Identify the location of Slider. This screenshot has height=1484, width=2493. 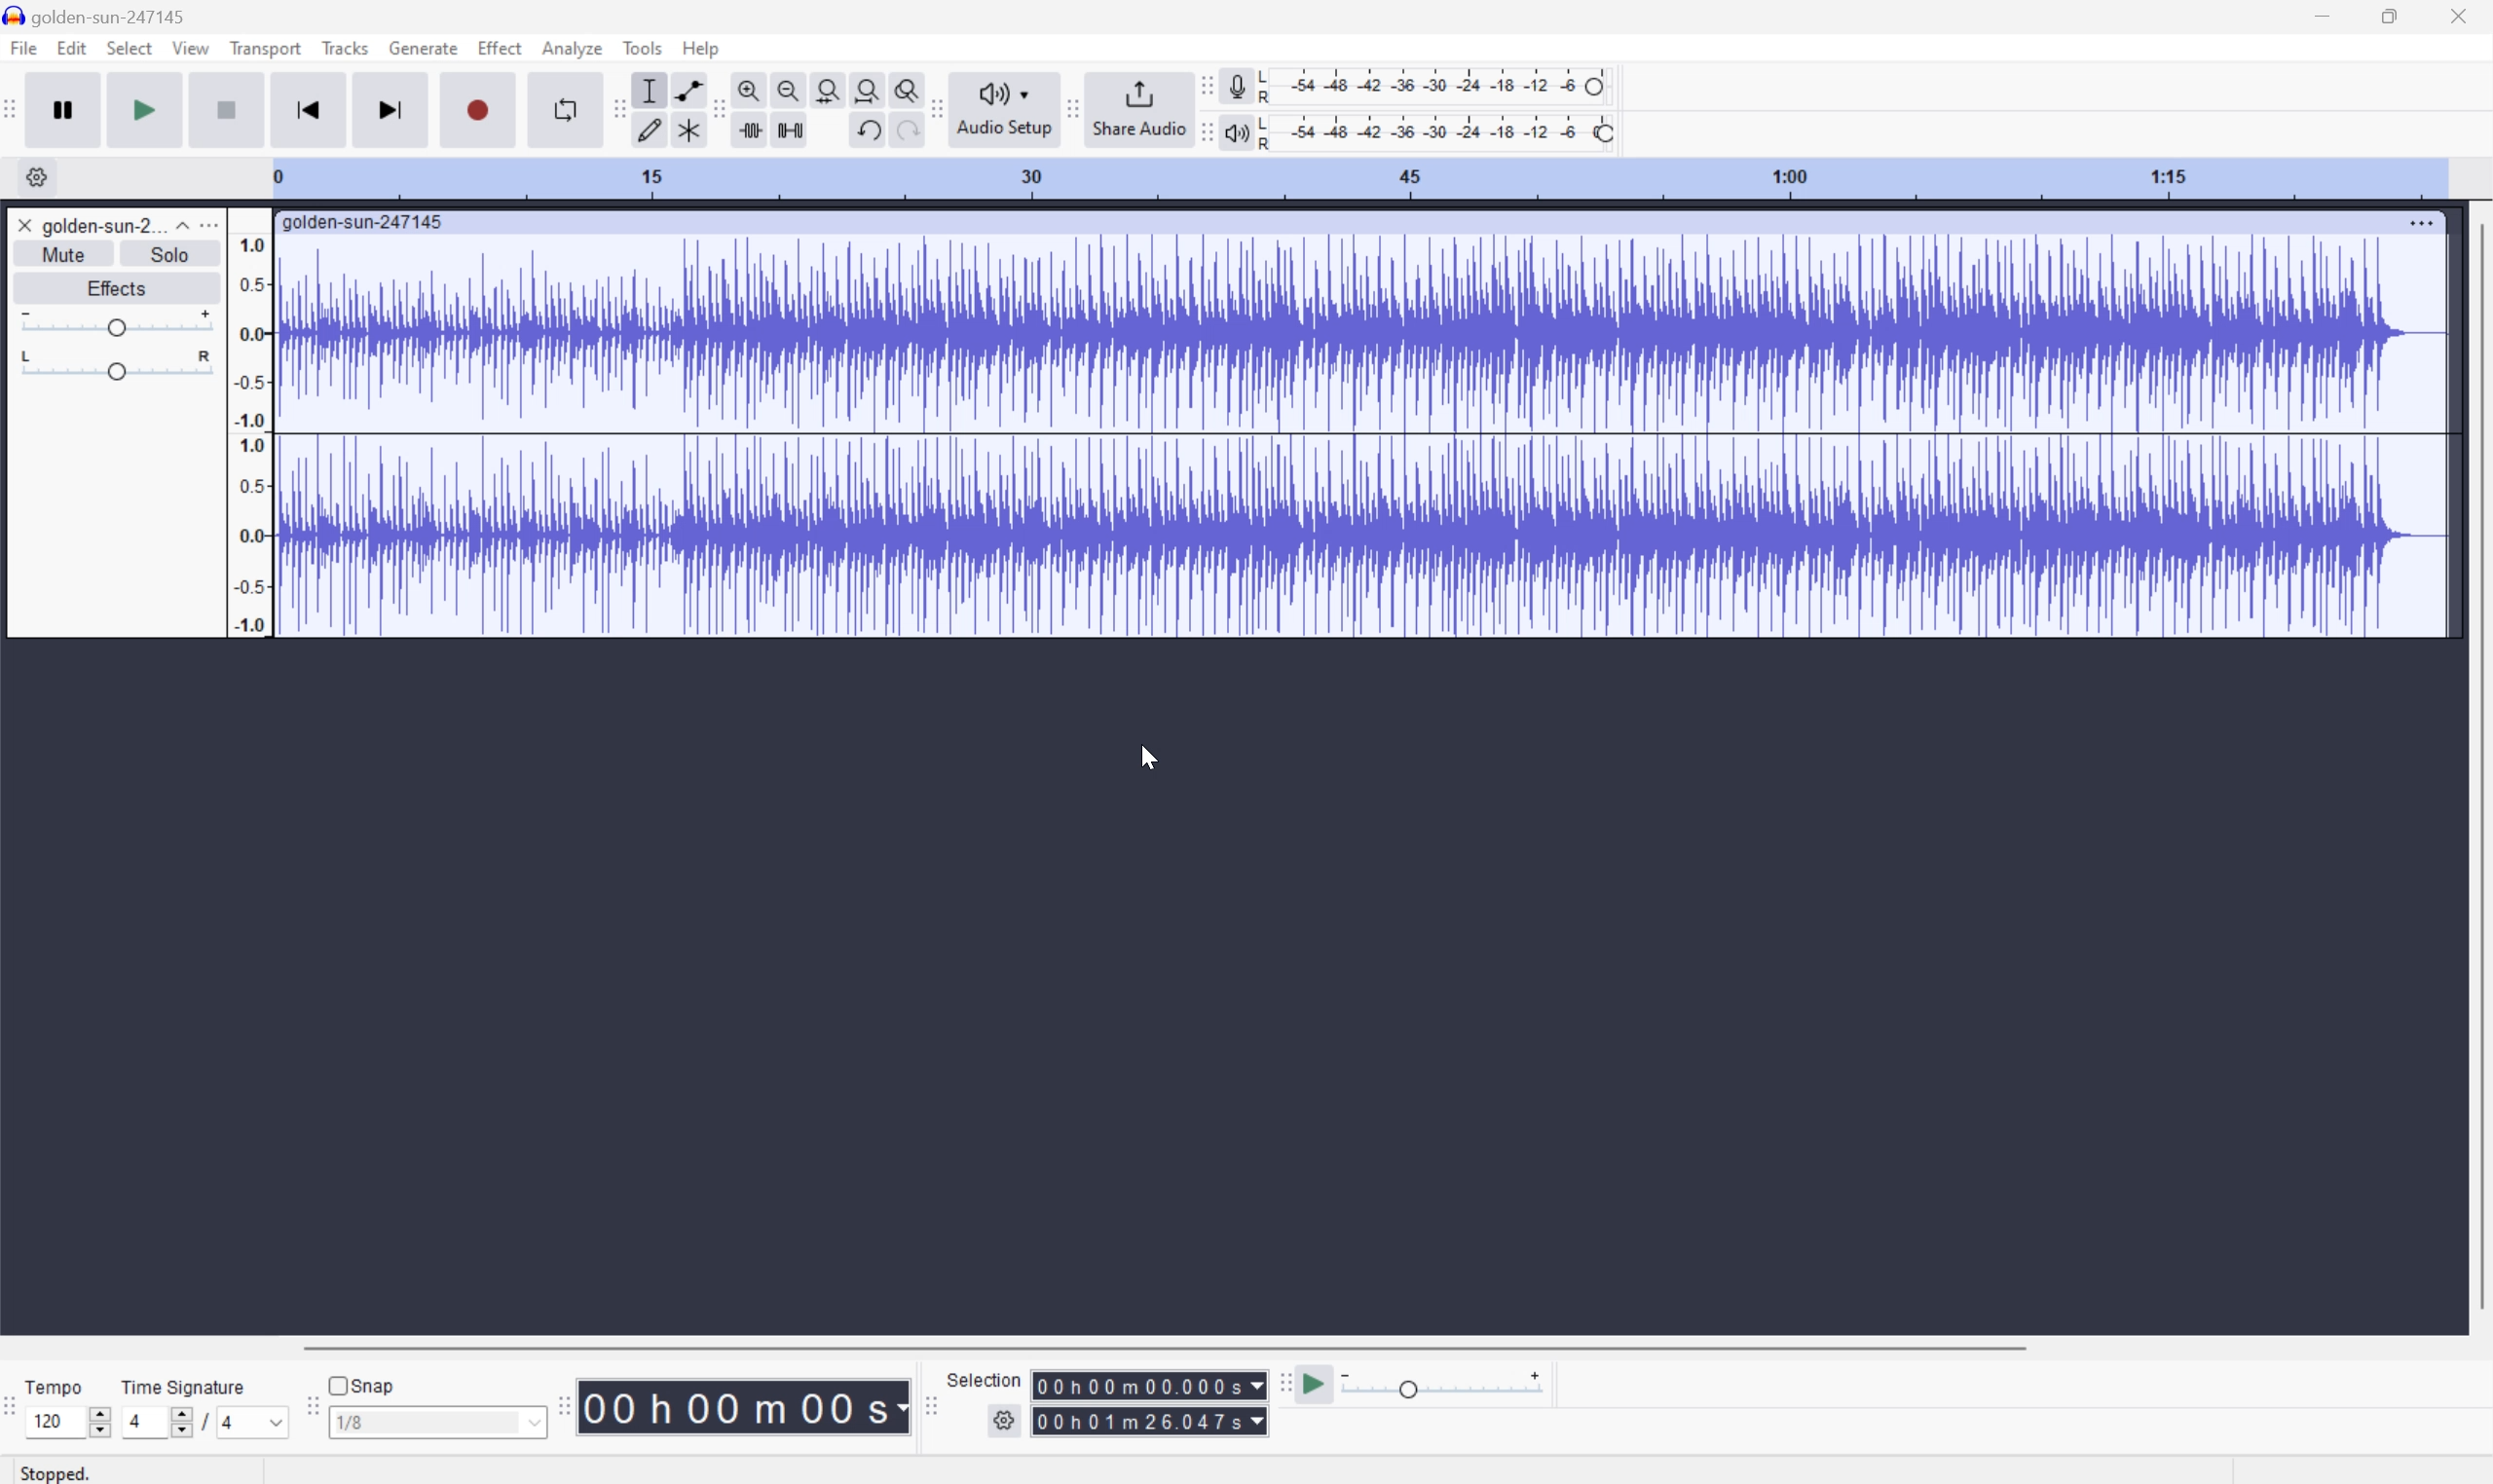
(117, 365).